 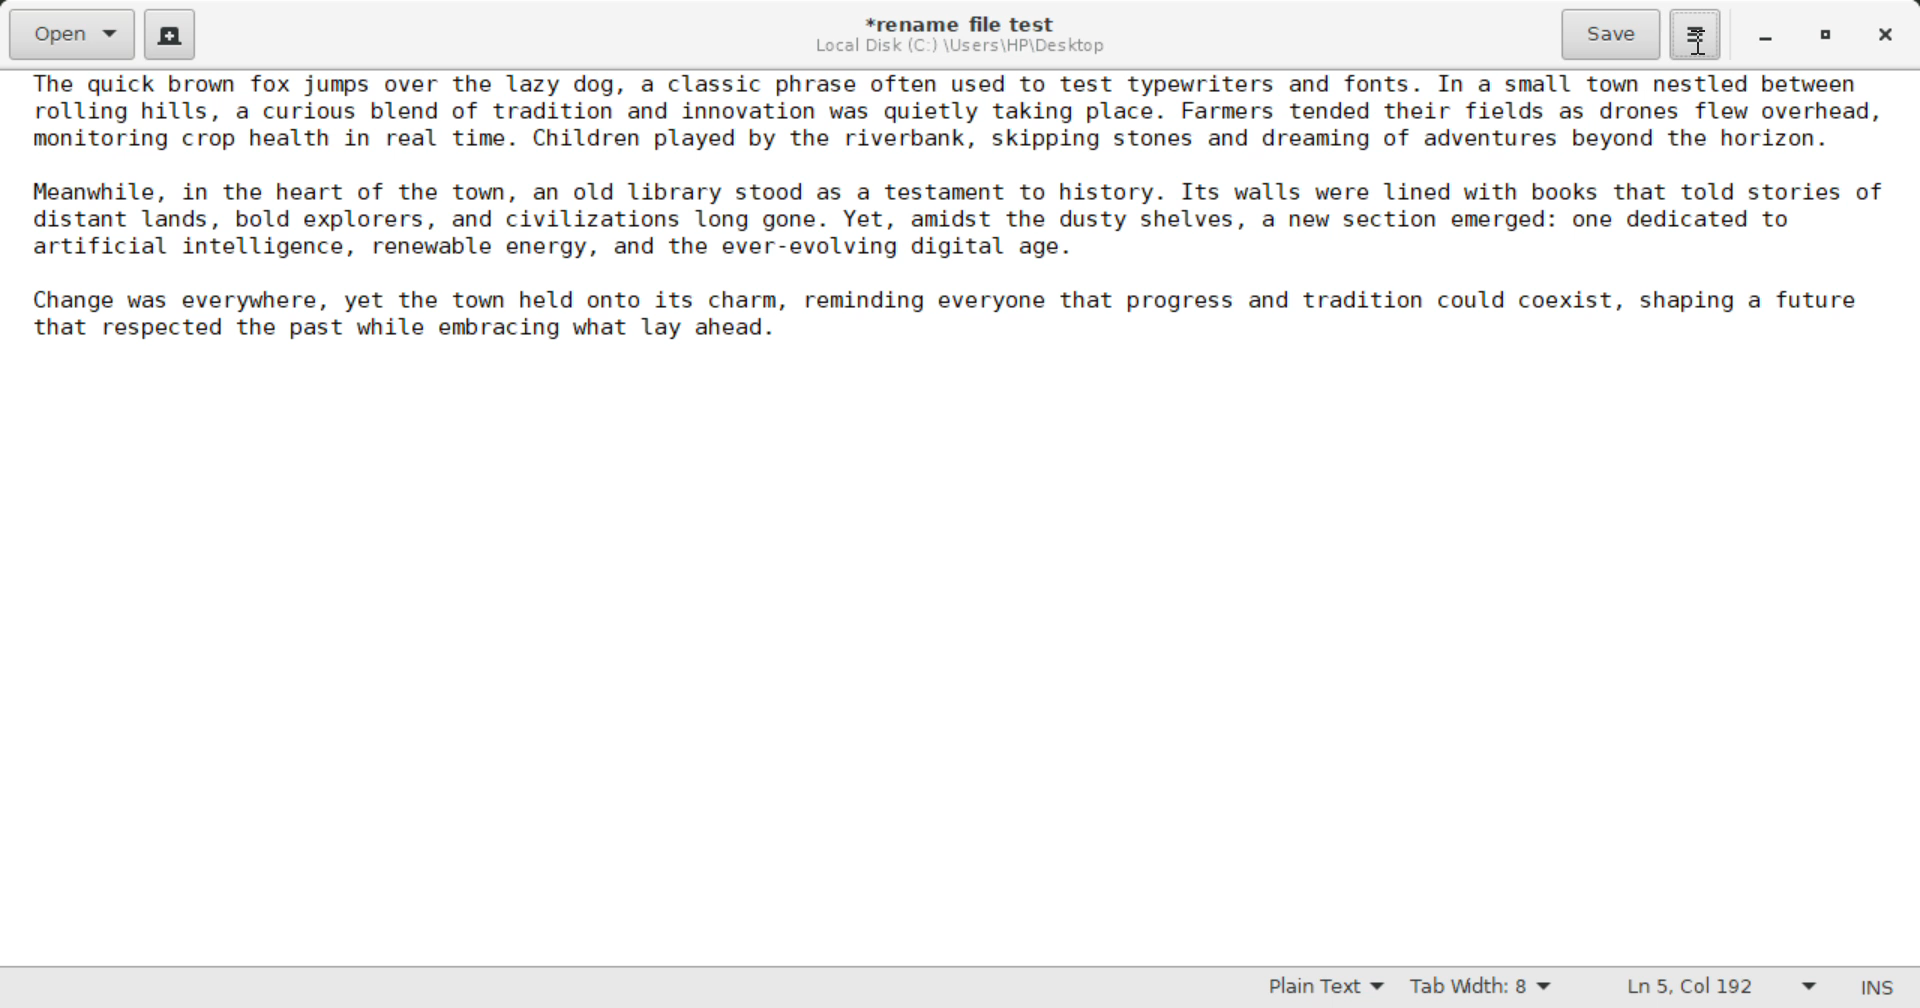 I want to click on Selected Language, so click(x=1327, y=989).